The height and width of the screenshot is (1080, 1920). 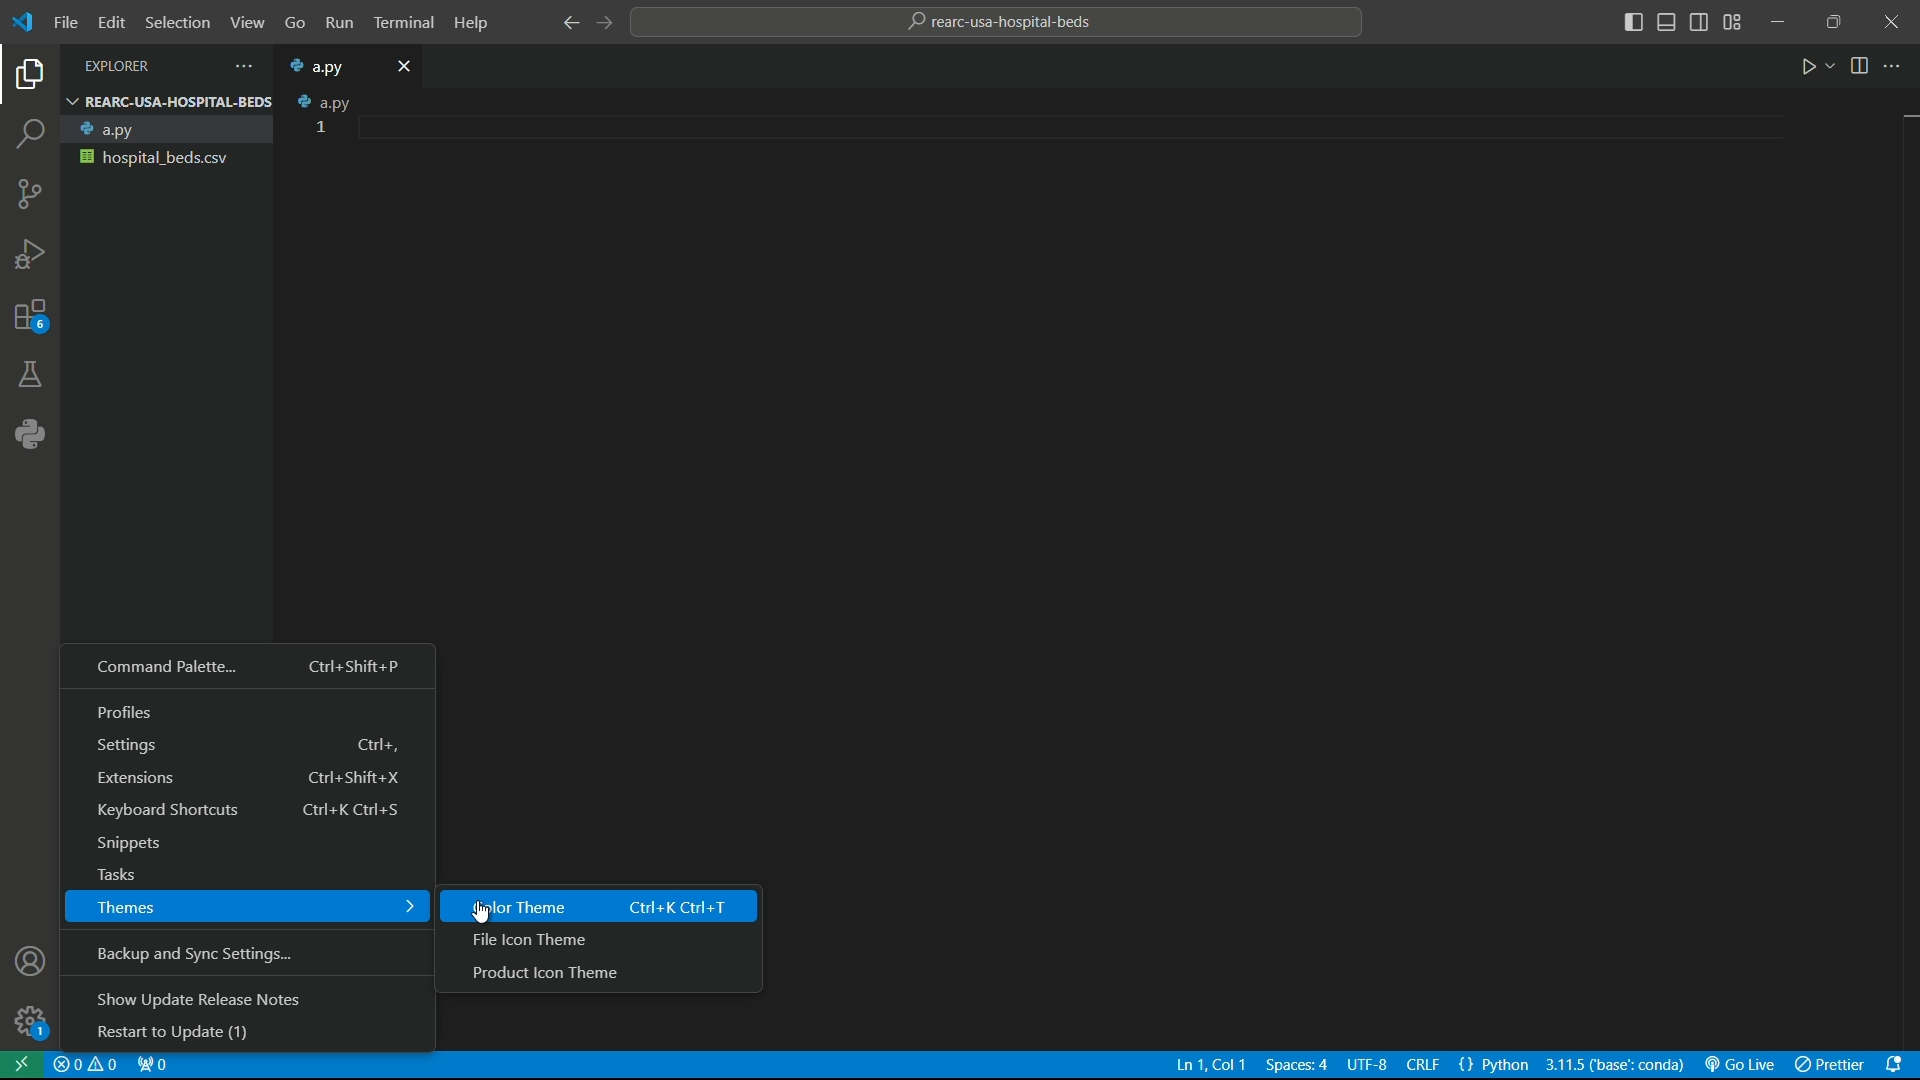 What do you see at coordinates (1003, 22) in the screenshot?
I see `rearc-usa-hospital-beds` at bounding box center [1003, 22].